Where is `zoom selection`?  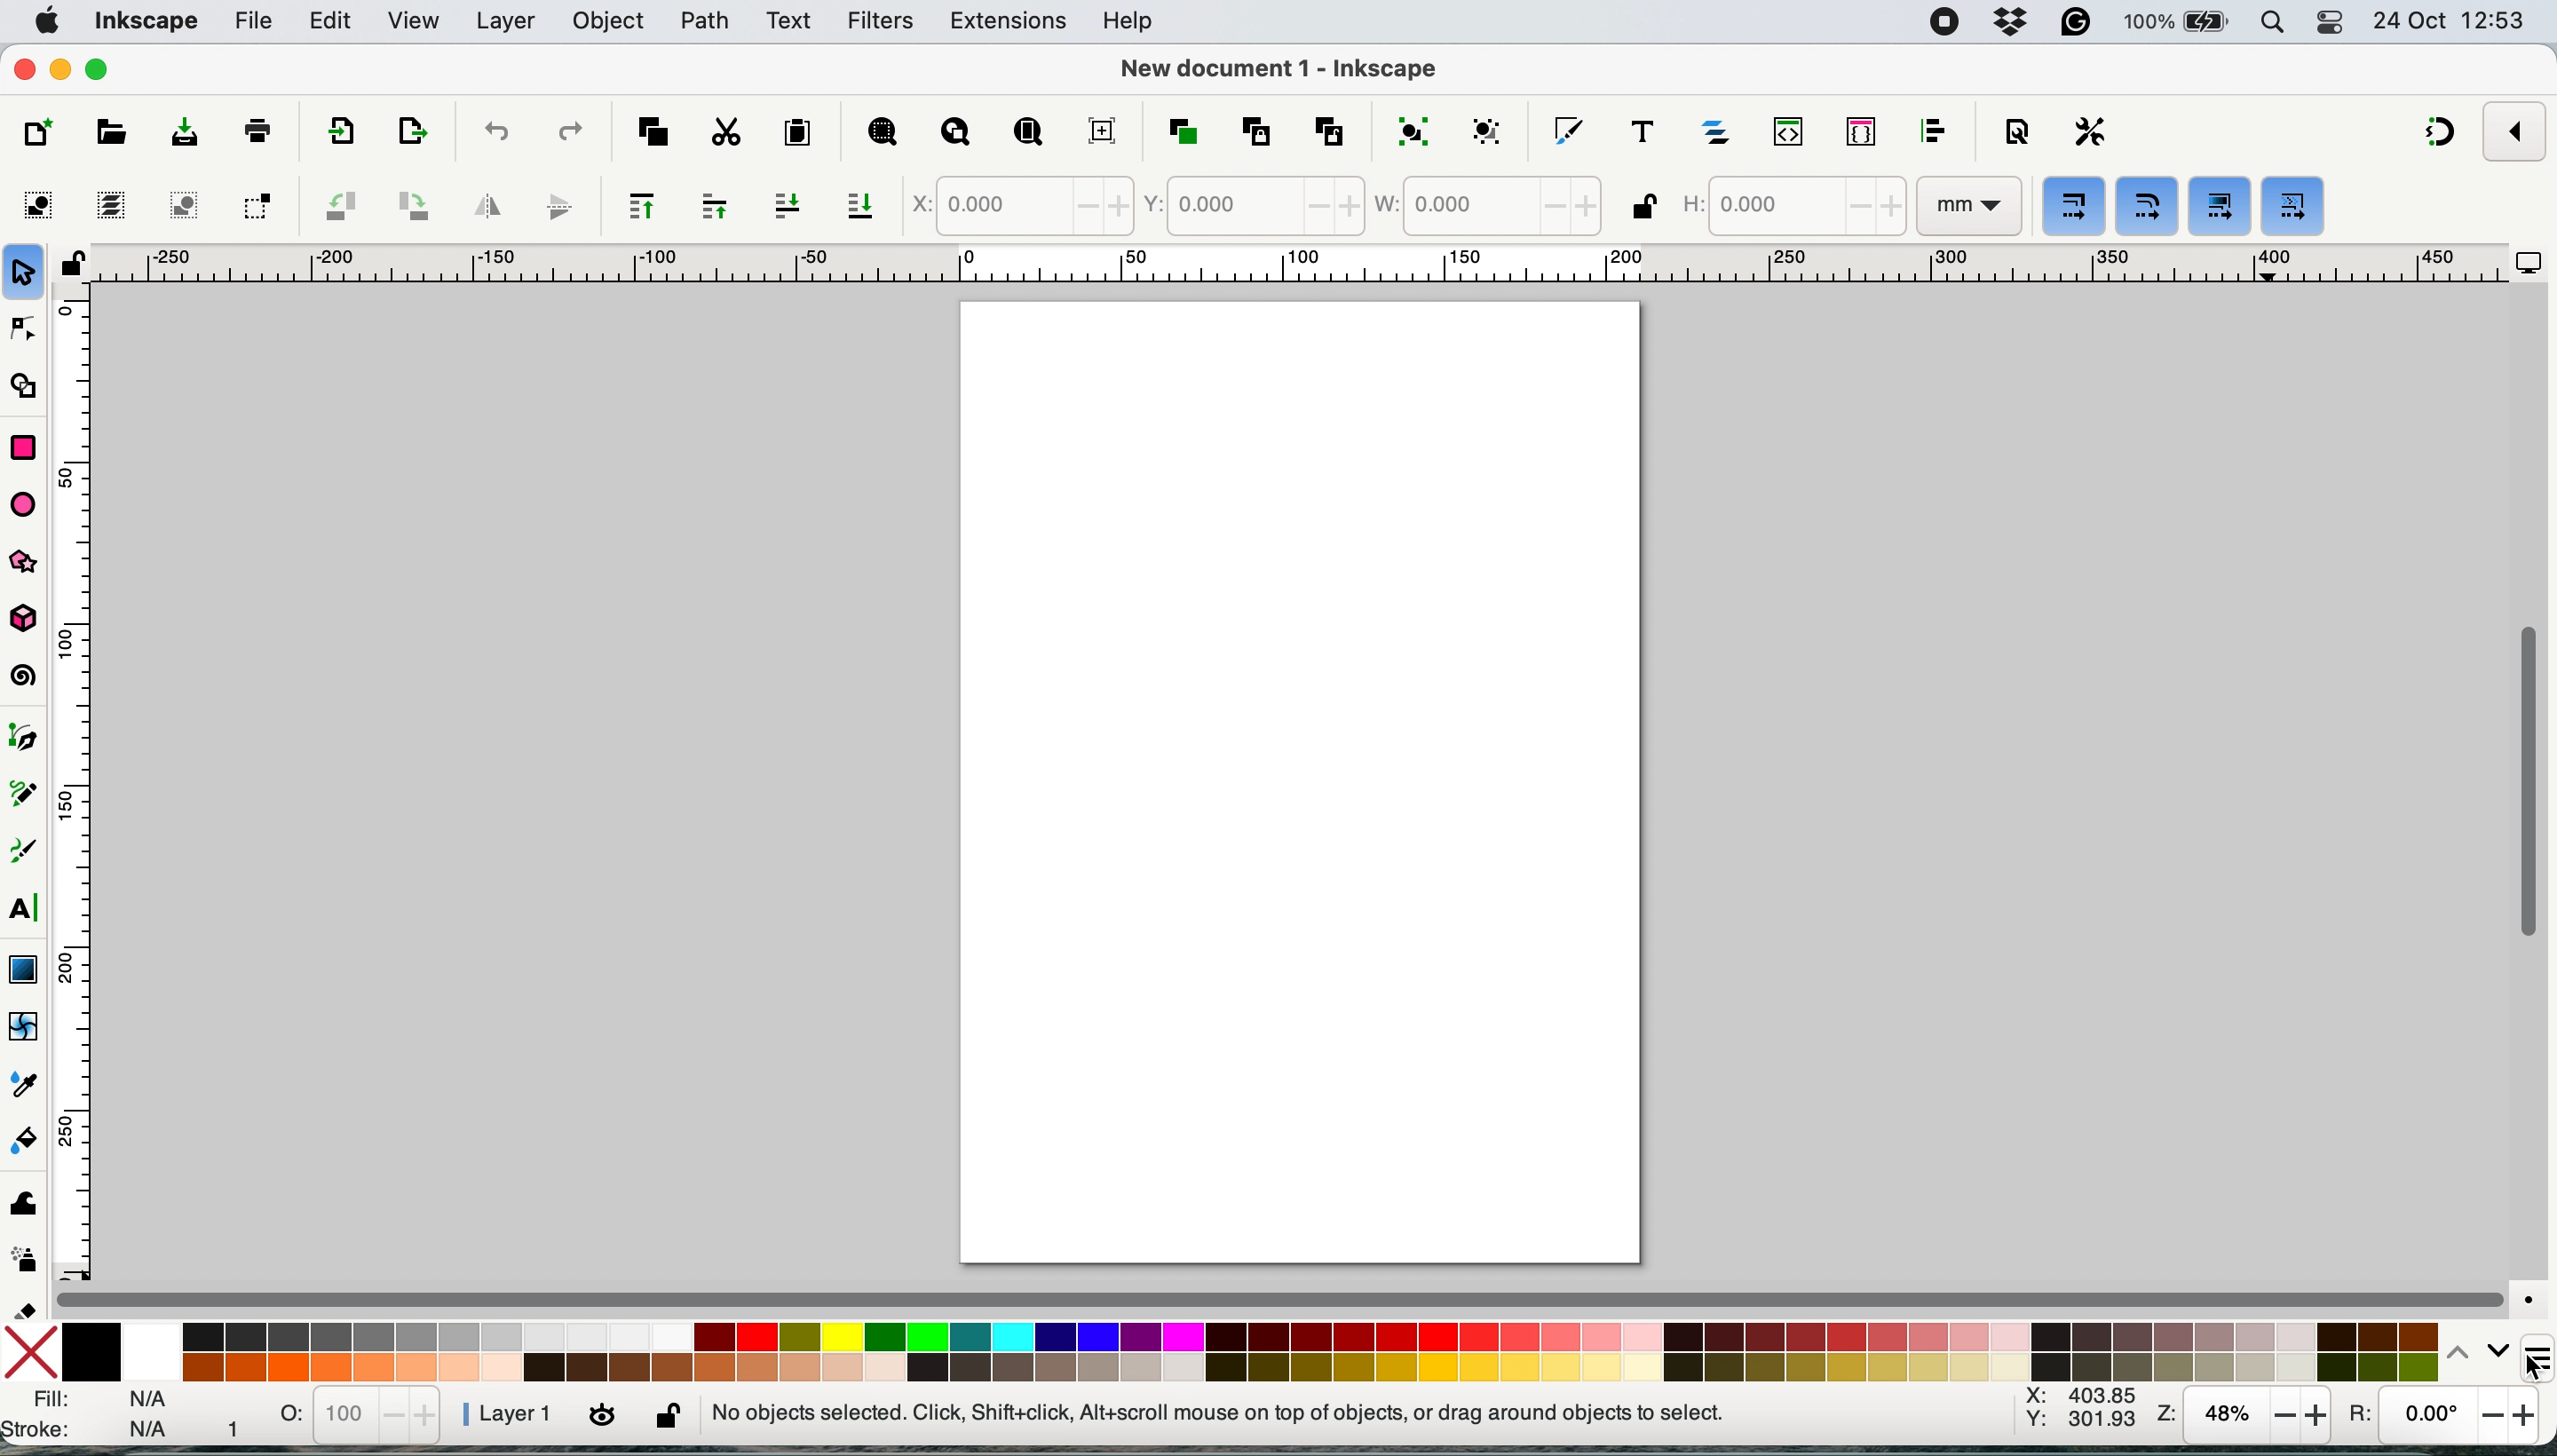 zoom selection is located at coordinates (881, 134).